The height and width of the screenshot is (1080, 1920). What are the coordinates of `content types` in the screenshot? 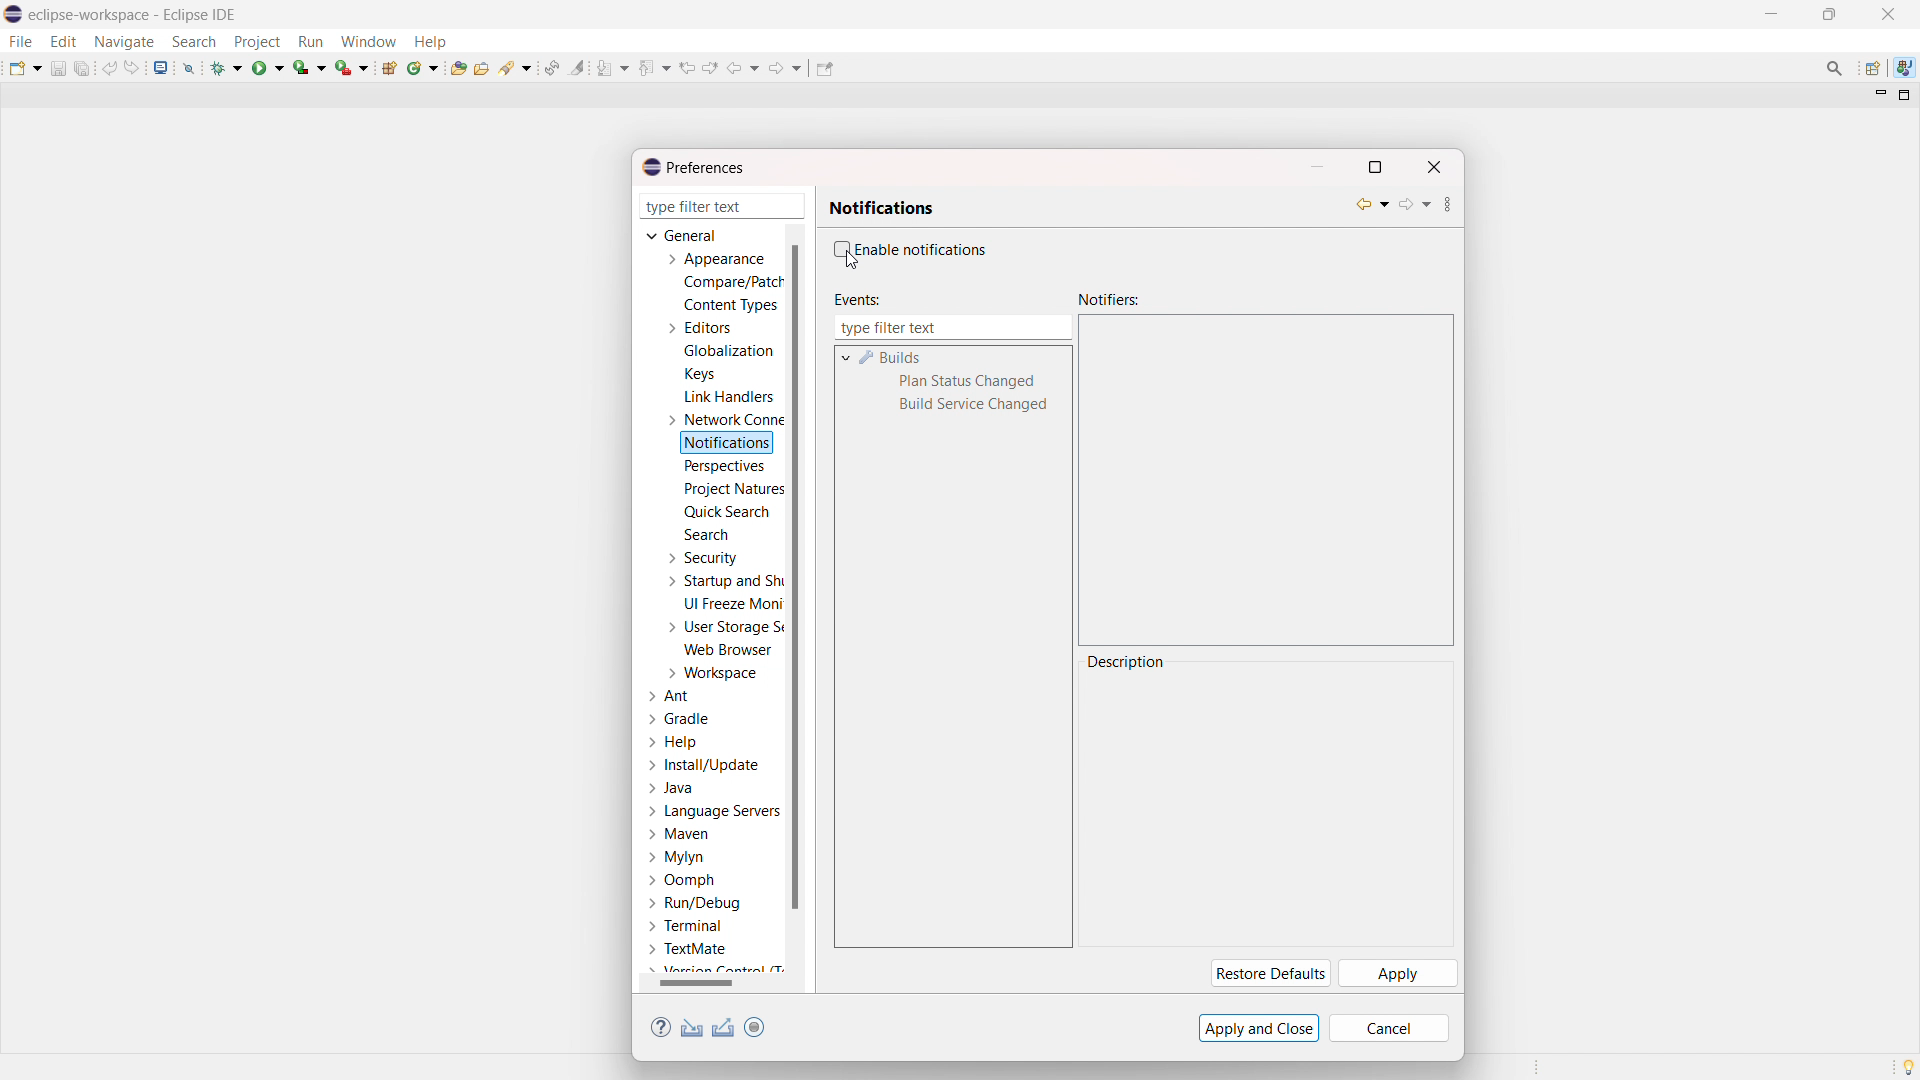 It's located at (732, 305).